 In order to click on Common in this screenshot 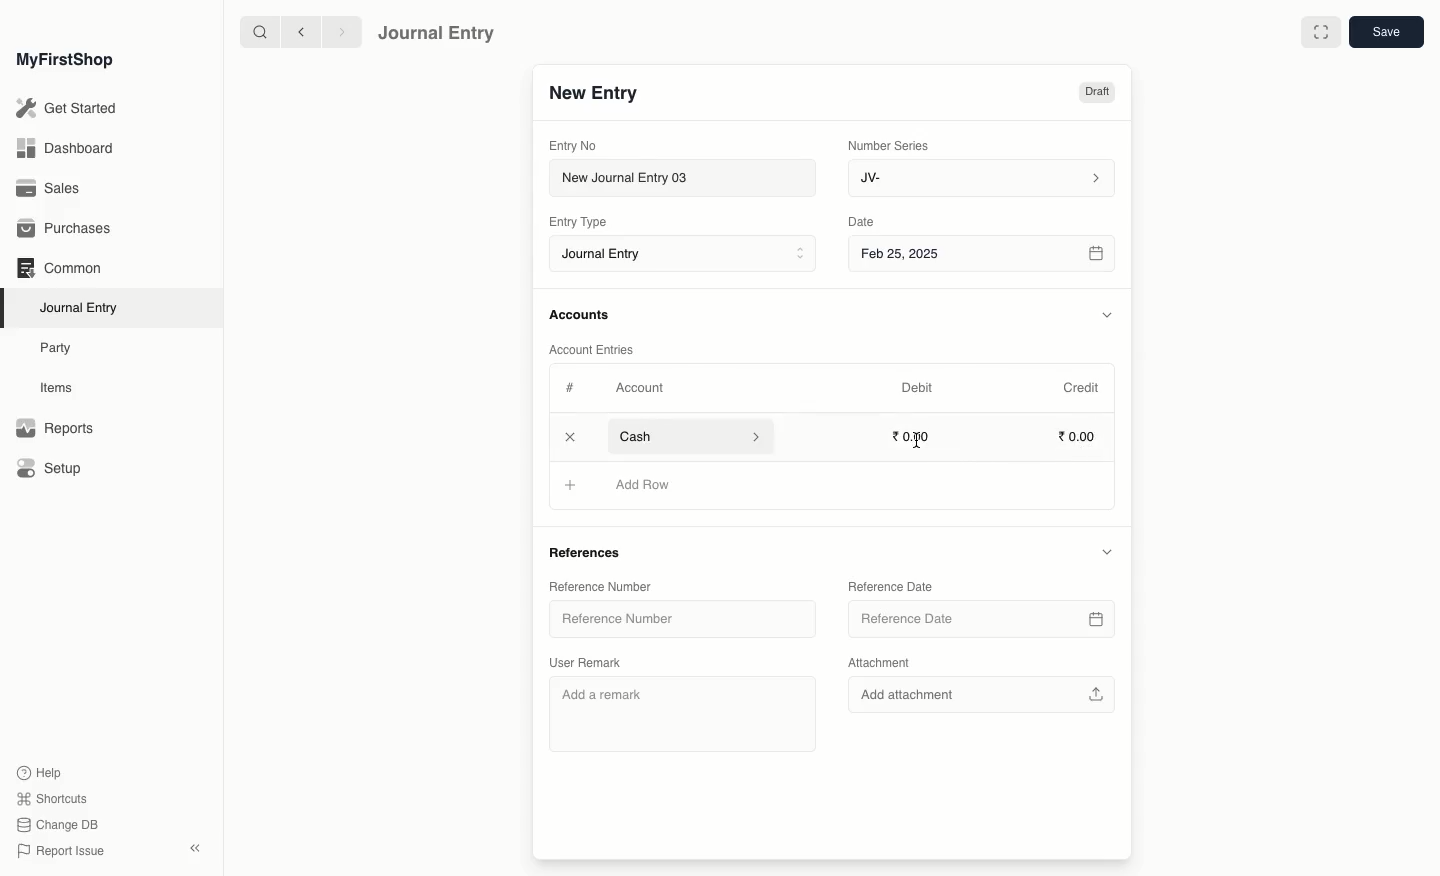, I will do `click(58, 268)`.